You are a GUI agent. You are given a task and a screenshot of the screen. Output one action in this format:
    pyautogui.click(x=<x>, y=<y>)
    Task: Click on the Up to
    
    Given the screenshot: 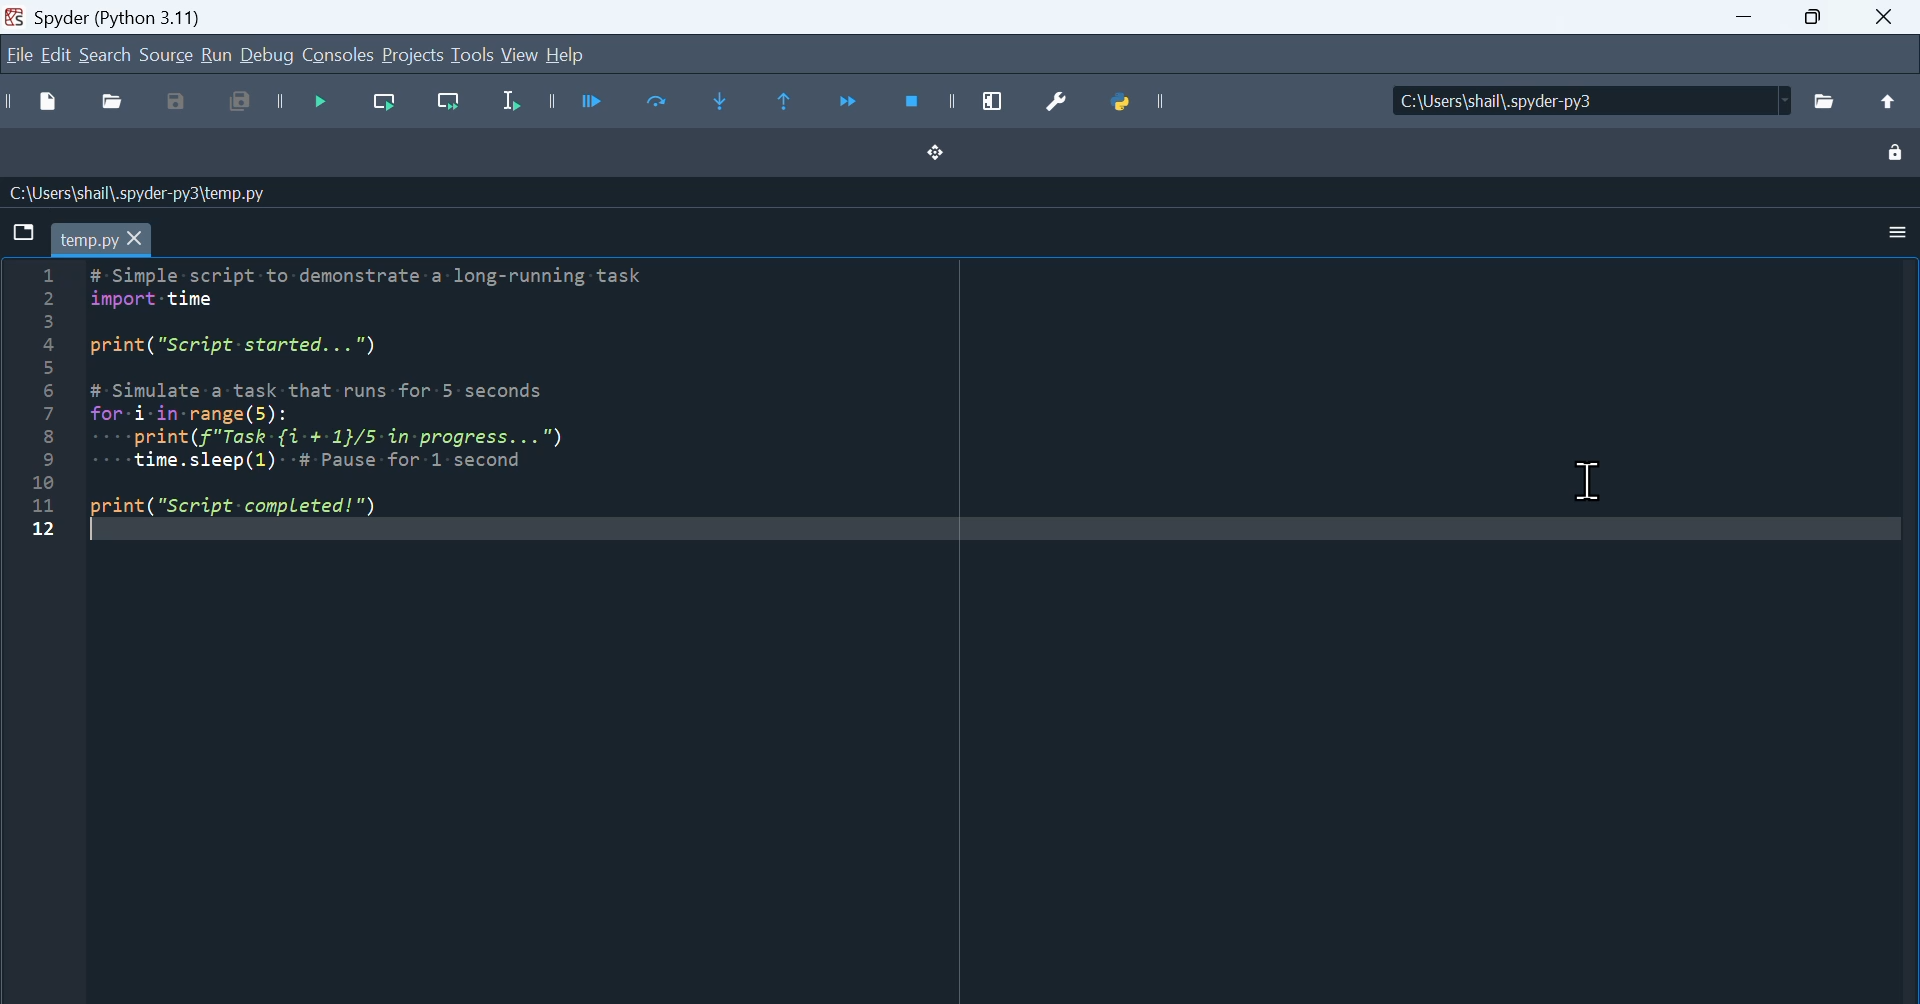 What is the action you would take?
    pyautogui.click(x=1888, y=100)
    